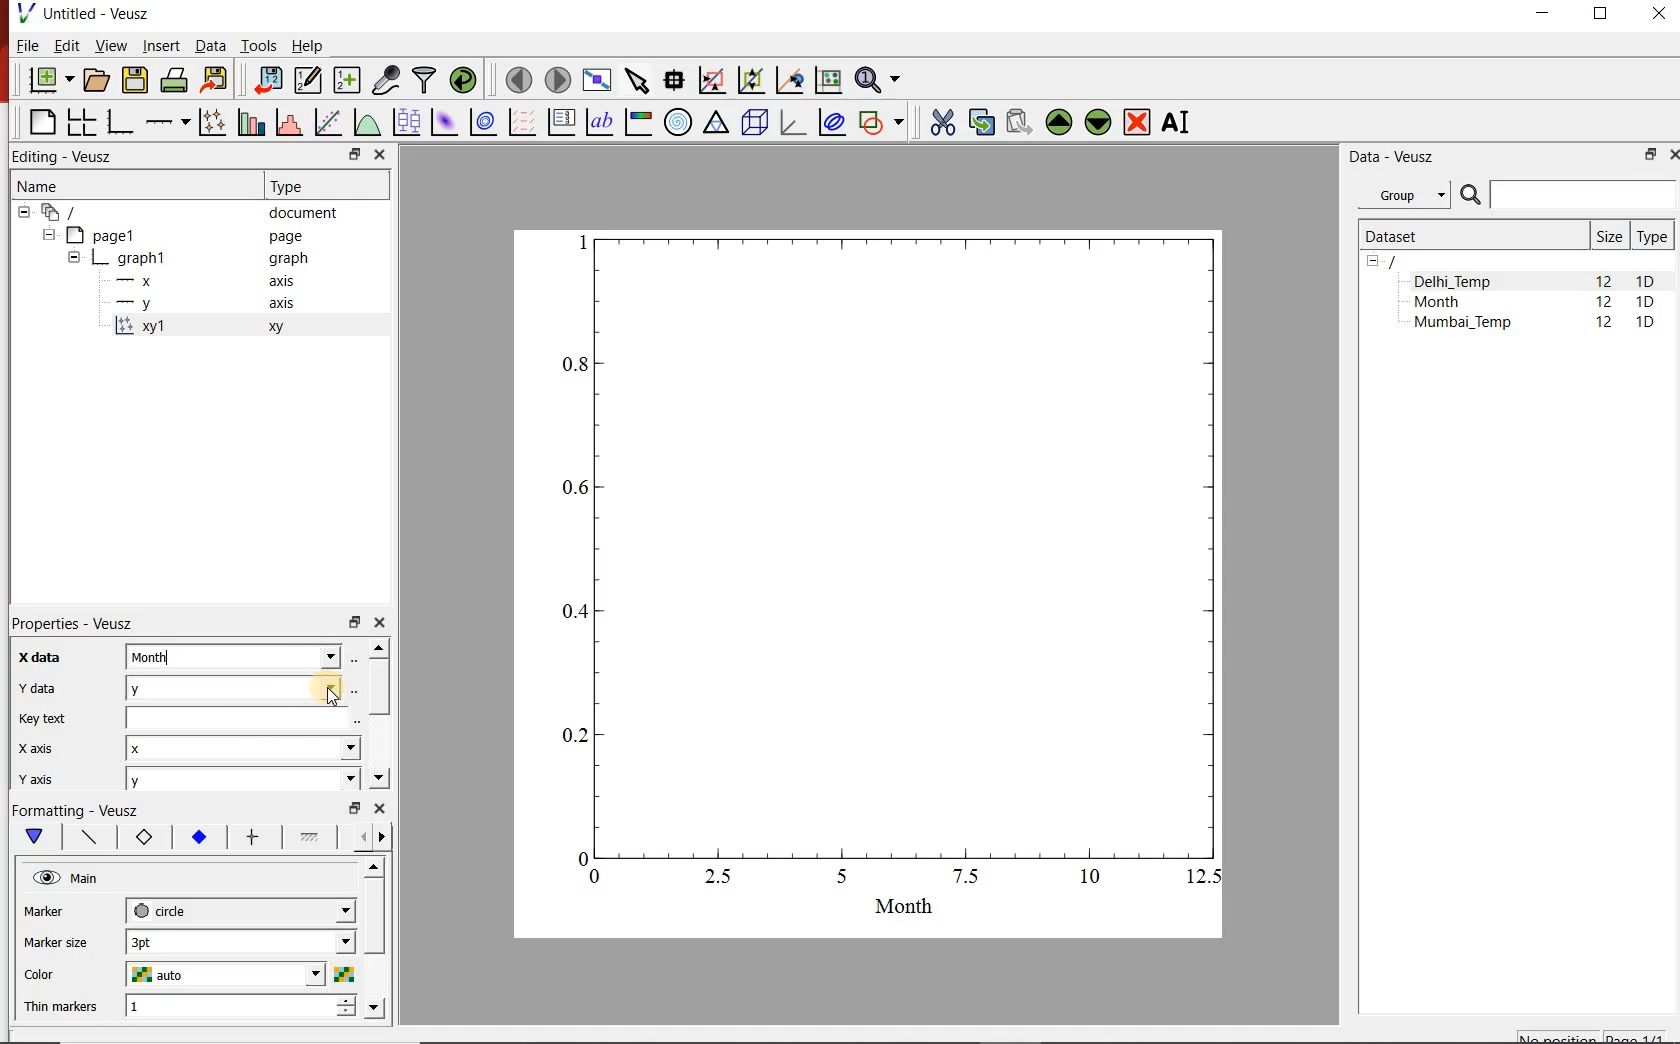 Image resolution: width=1680 pixels, height=1044 pixels. I want to click on RESTORE, so click(1601, 15).